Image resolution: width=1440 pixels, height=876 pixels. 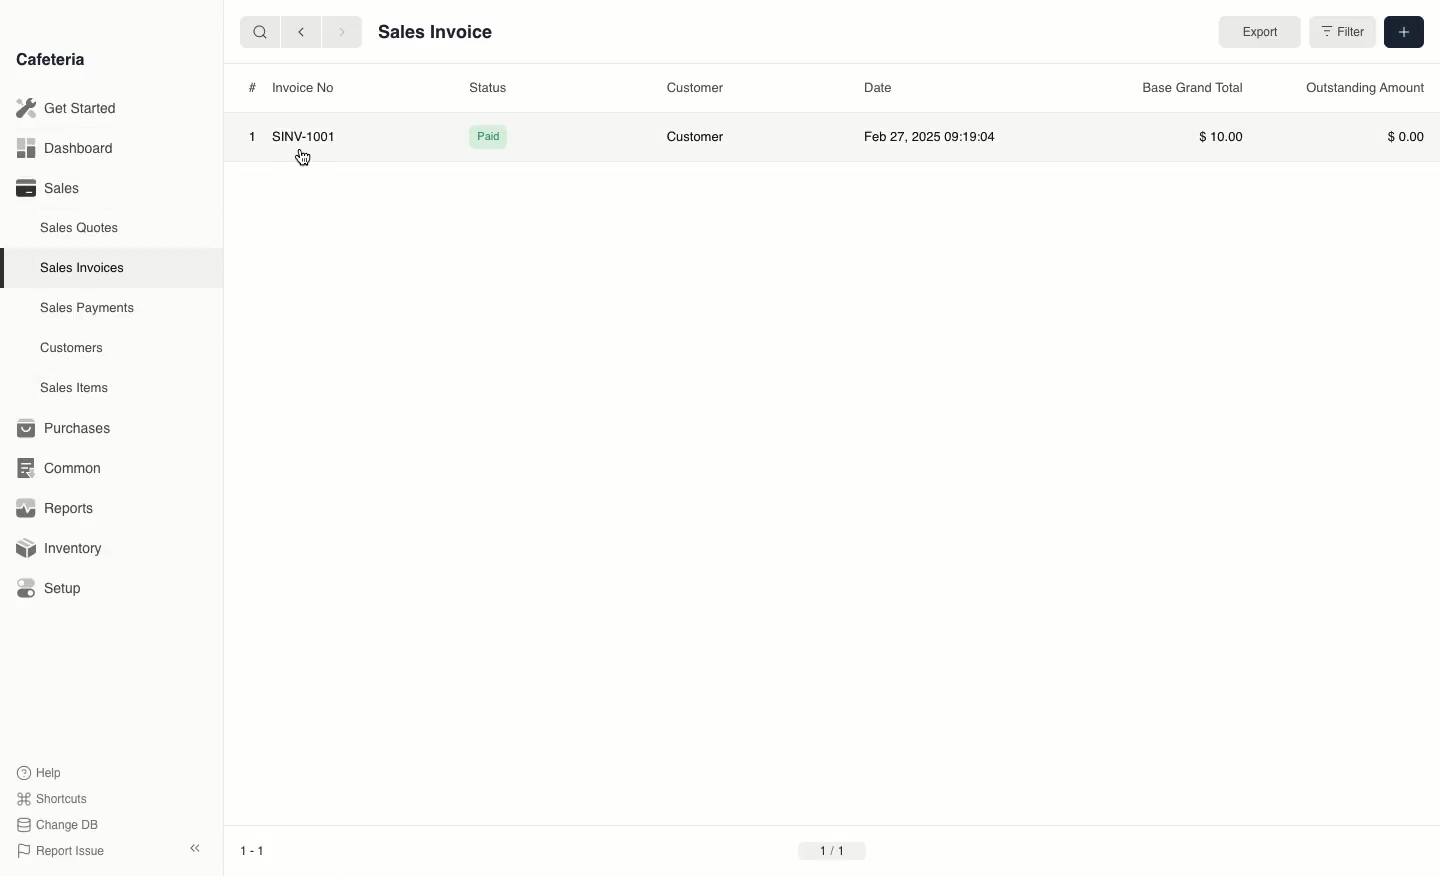 I want to click on Sales, so click(x=51, y=188).